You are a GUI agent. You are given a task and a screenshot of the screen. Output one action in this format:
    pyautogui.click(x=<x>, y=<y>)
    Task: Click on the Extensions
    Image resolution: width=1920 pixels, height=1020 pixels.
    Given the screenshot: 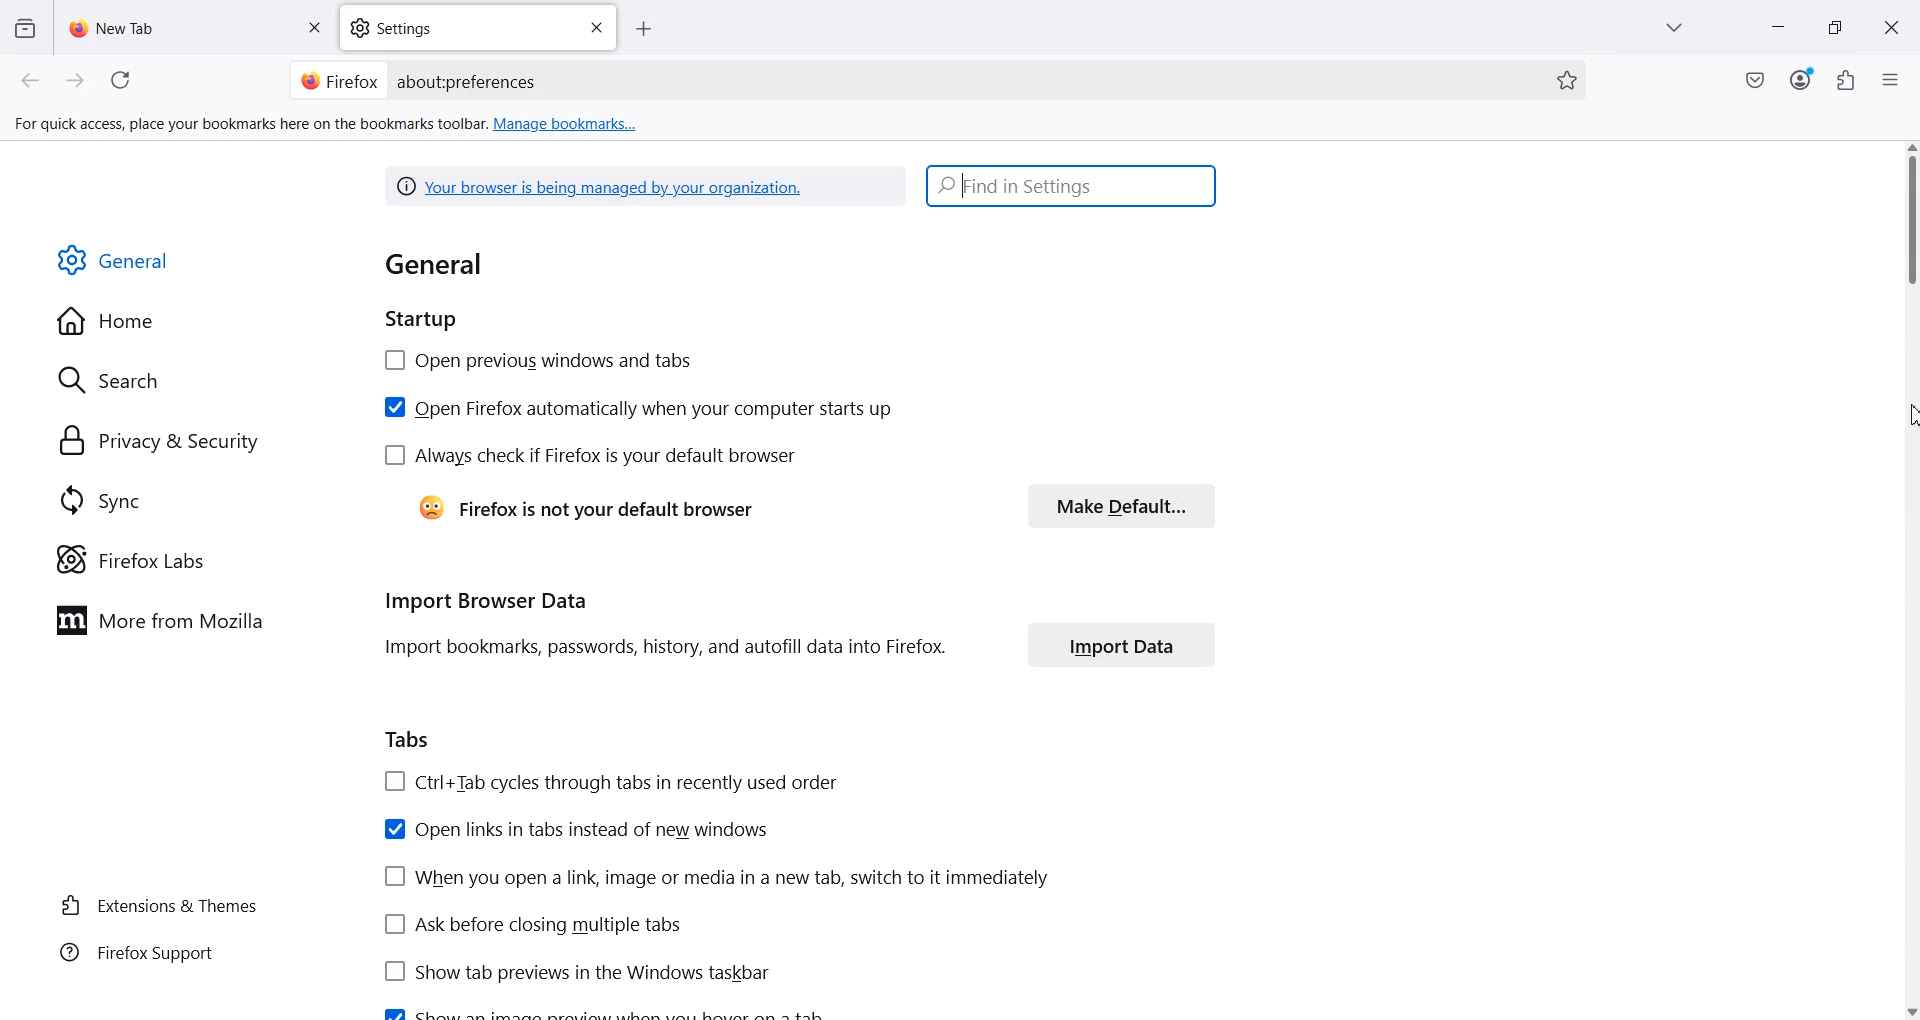 What is the action you would take?
    pyautogui.click(x=1847, y=80)
    